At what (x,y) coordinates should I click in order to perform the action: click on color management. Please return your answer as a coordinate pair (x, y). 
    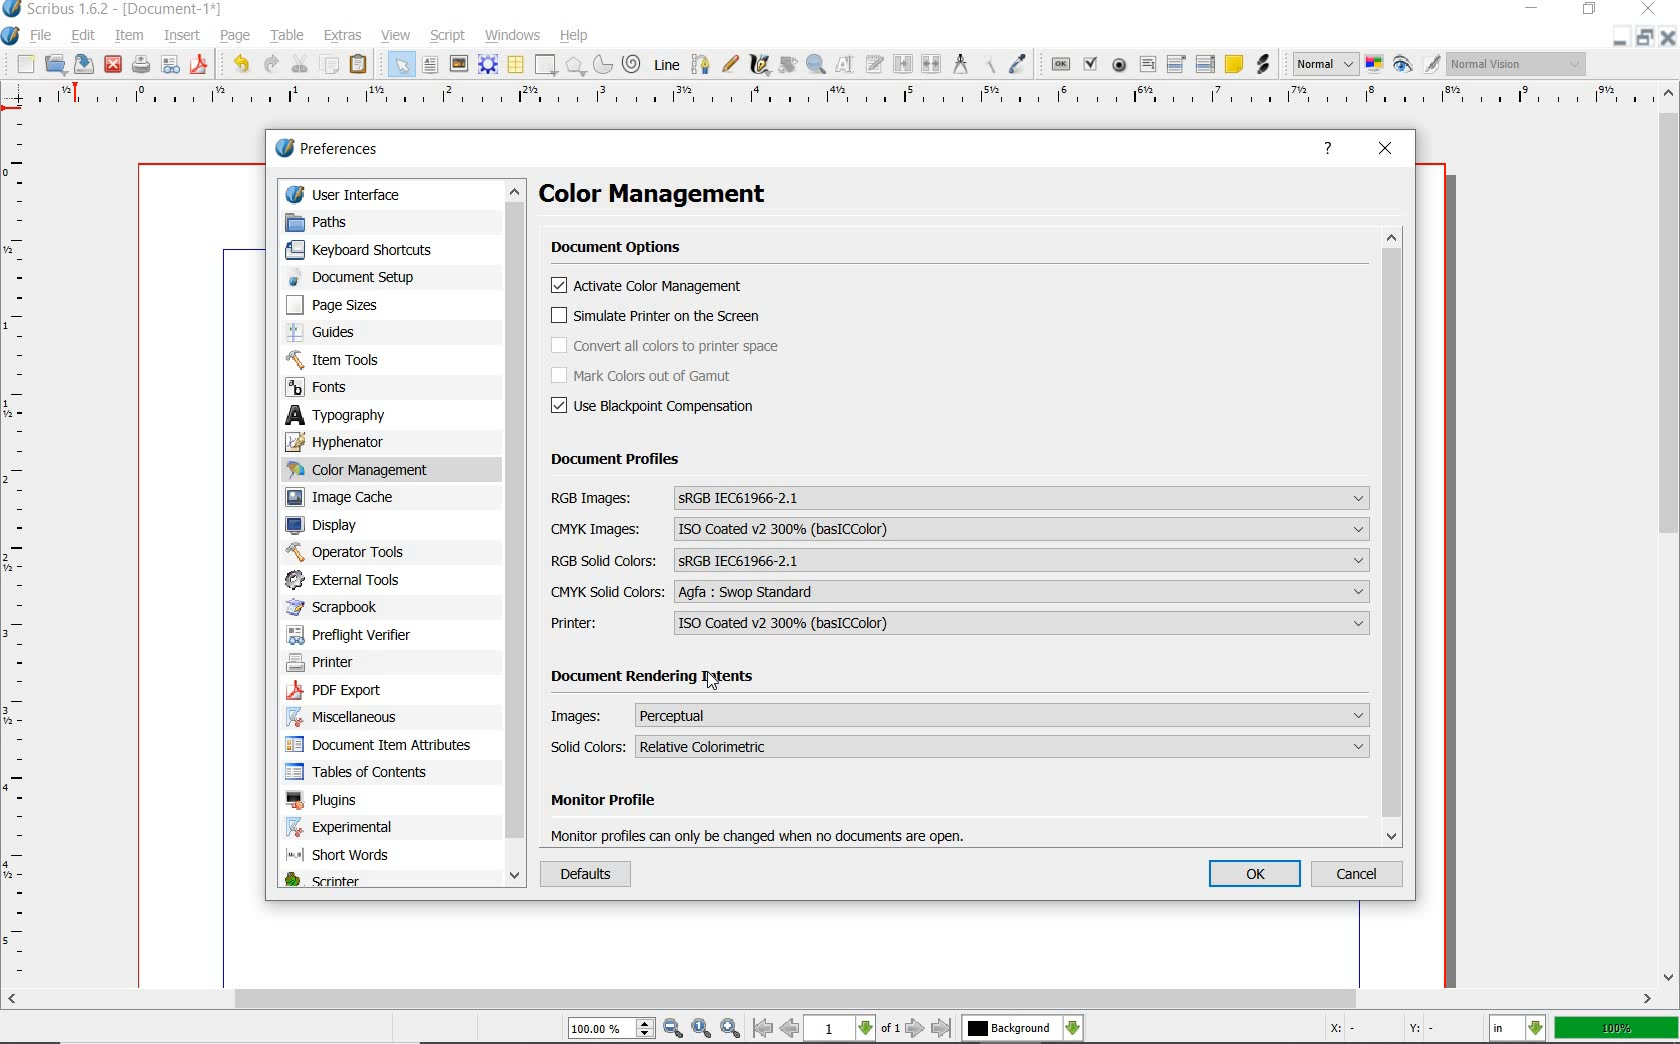
    Looking at the image, I should click on (365, 469).